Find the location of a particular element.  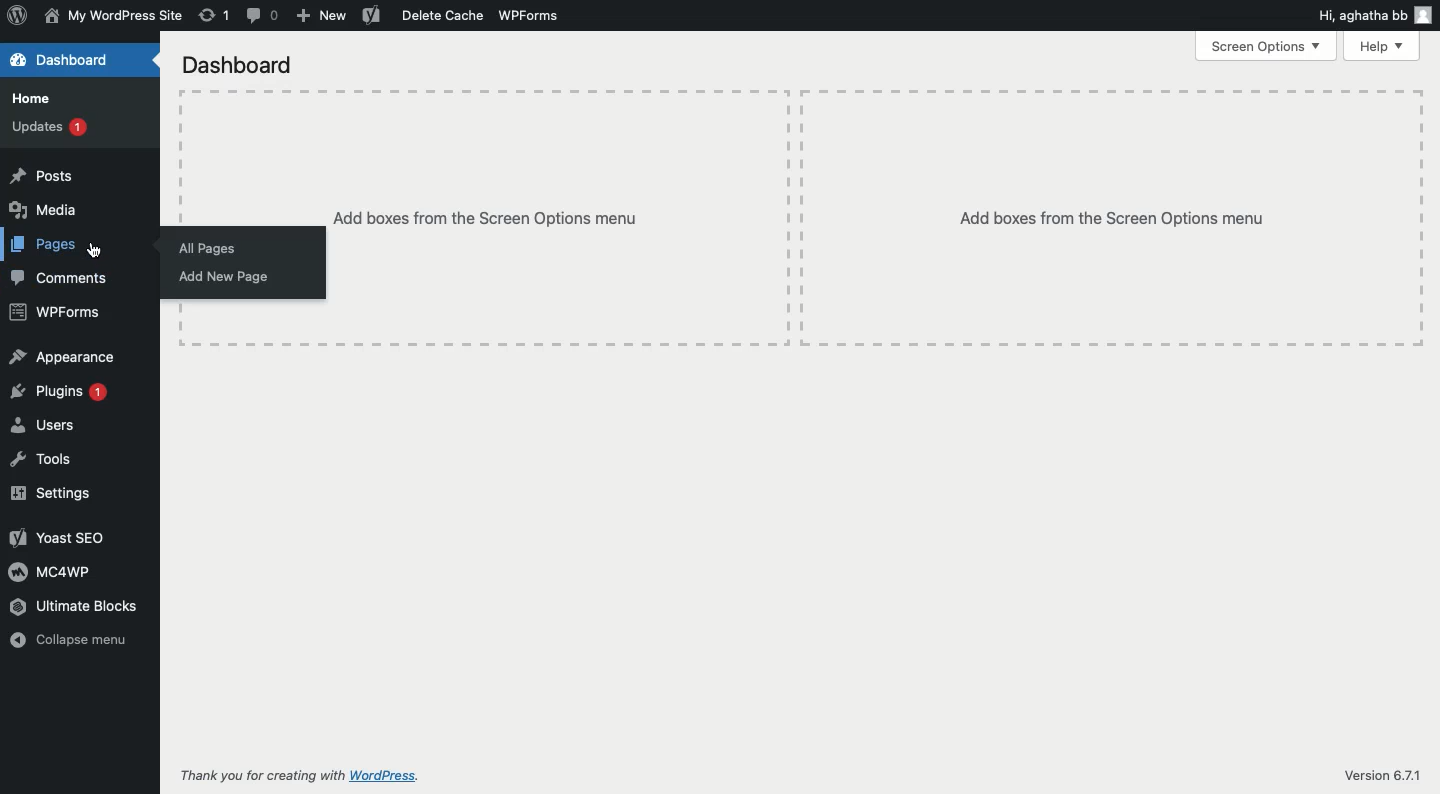

Delete cache is located at coordinates (441, 15).